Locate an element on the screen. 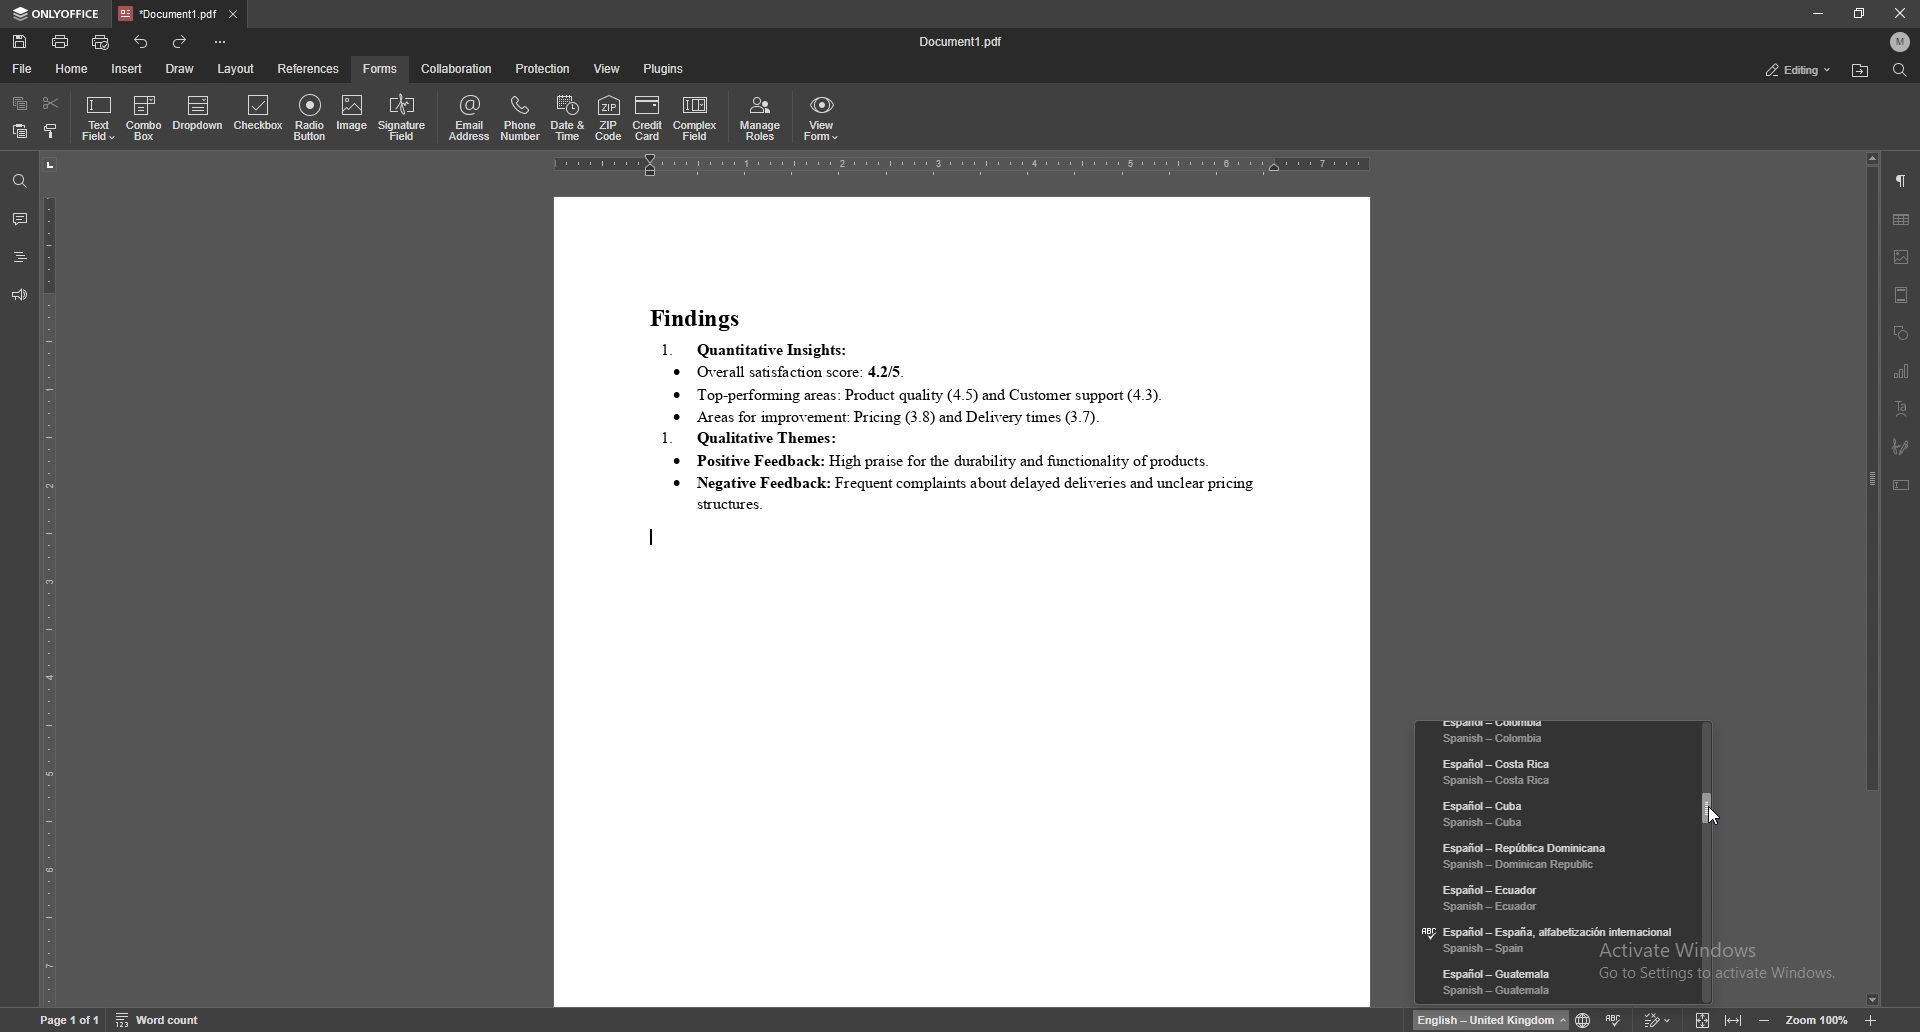 The width and height of the screenshot is (1920, 1032). combo box is located at coordinates (145, 117).